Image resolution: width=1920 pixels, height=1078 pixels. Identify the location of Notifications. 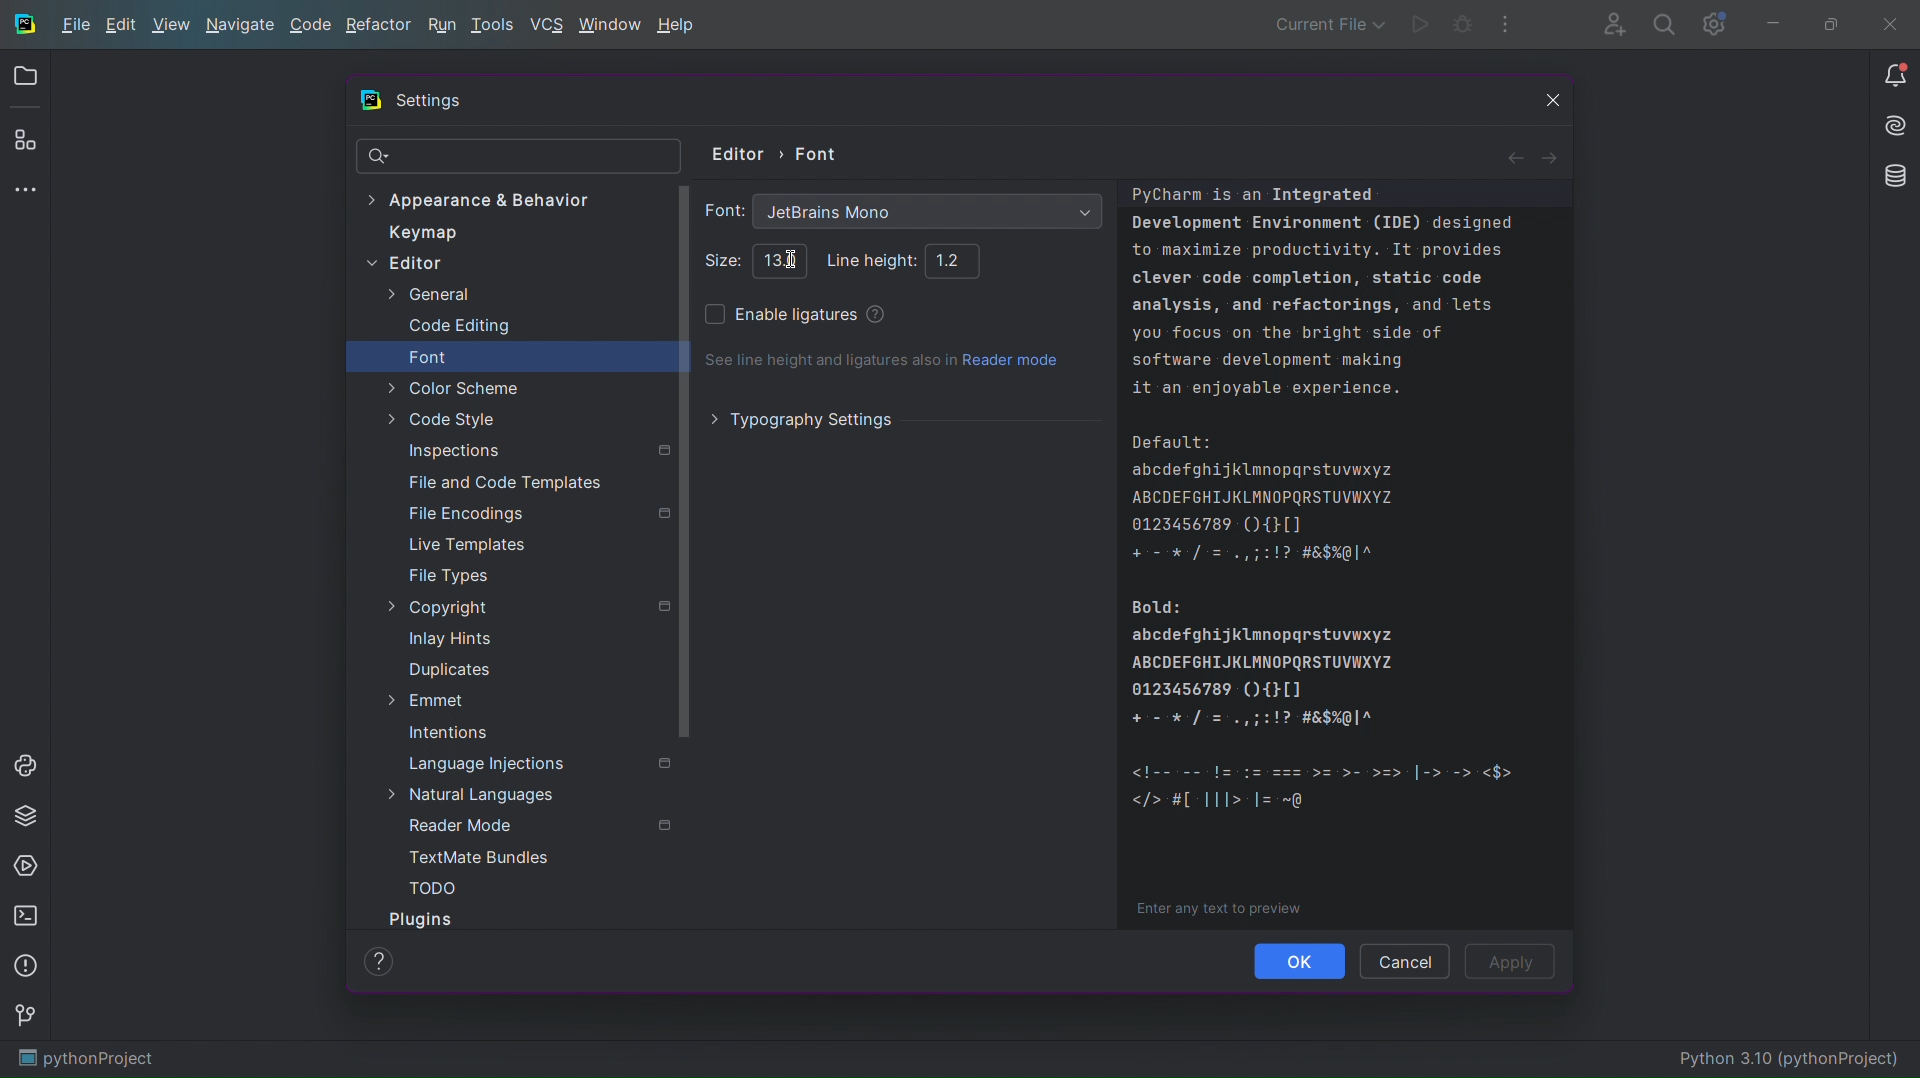
(1894, 76).